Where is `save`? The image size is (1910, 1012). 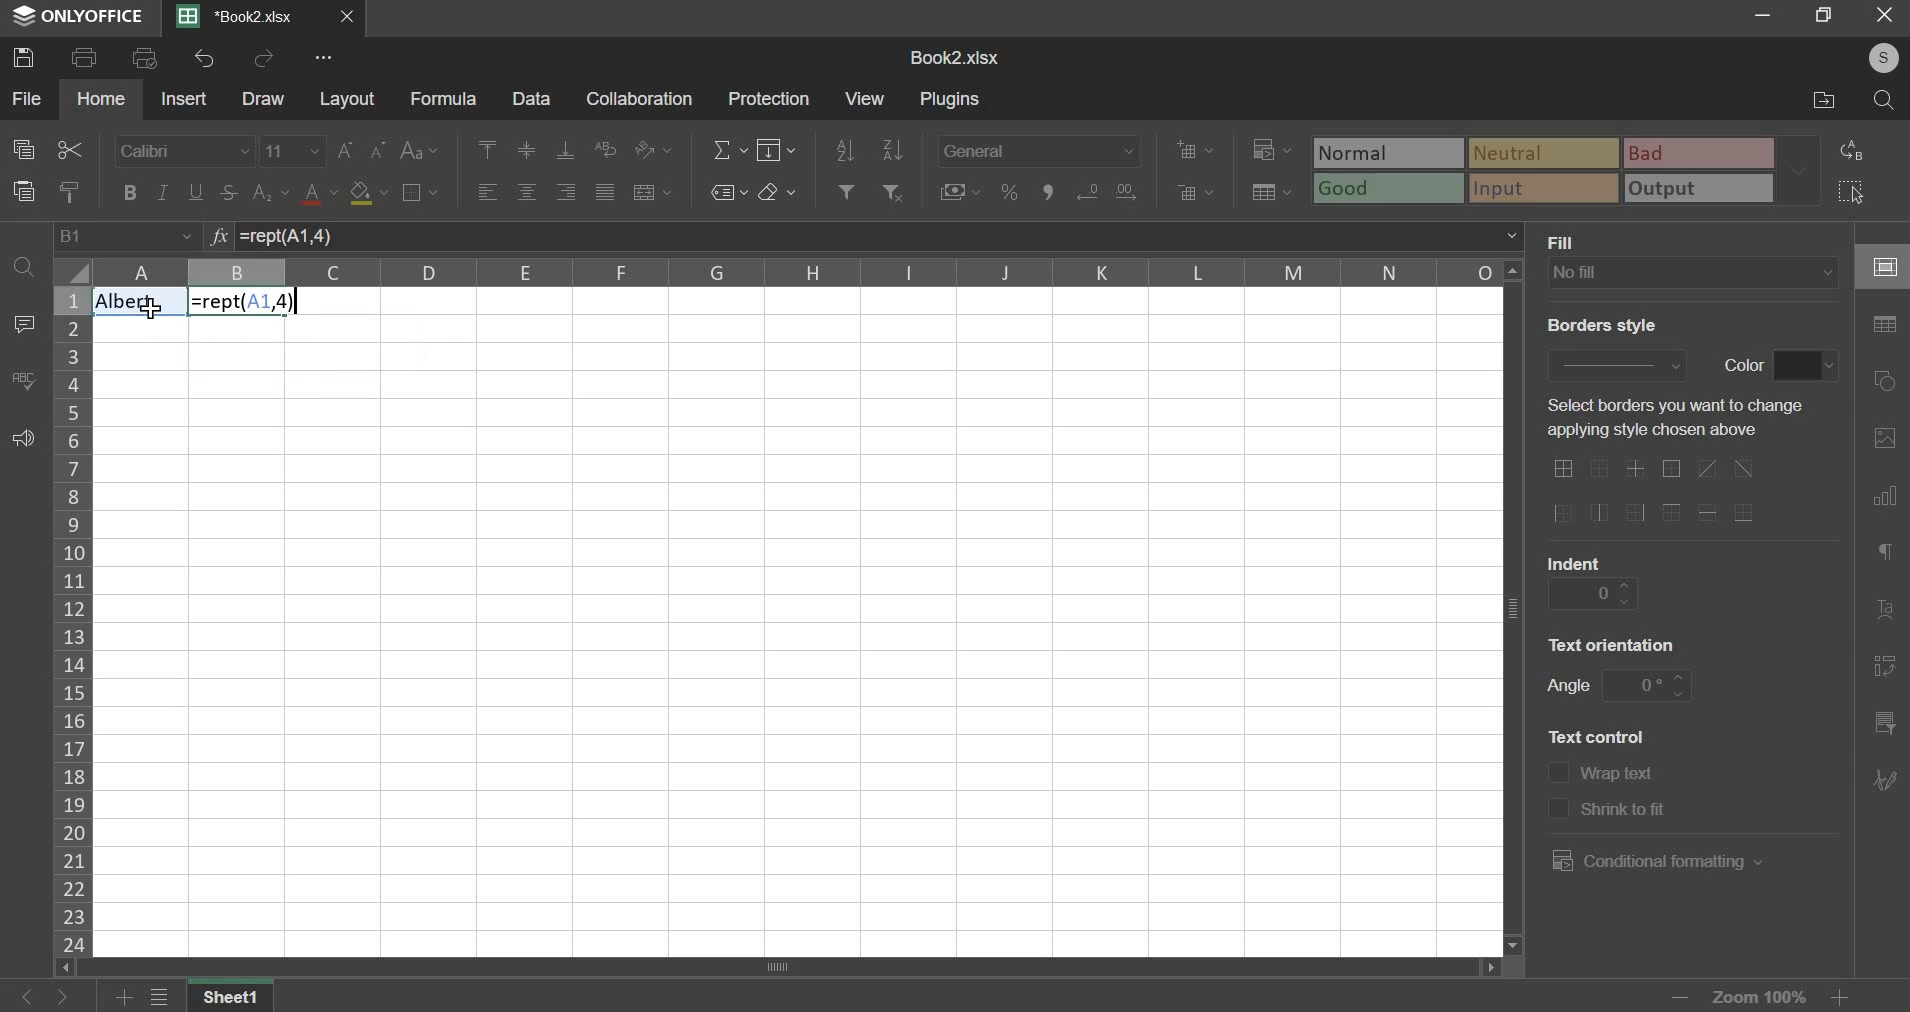
save is located at coordinates (23, 57).